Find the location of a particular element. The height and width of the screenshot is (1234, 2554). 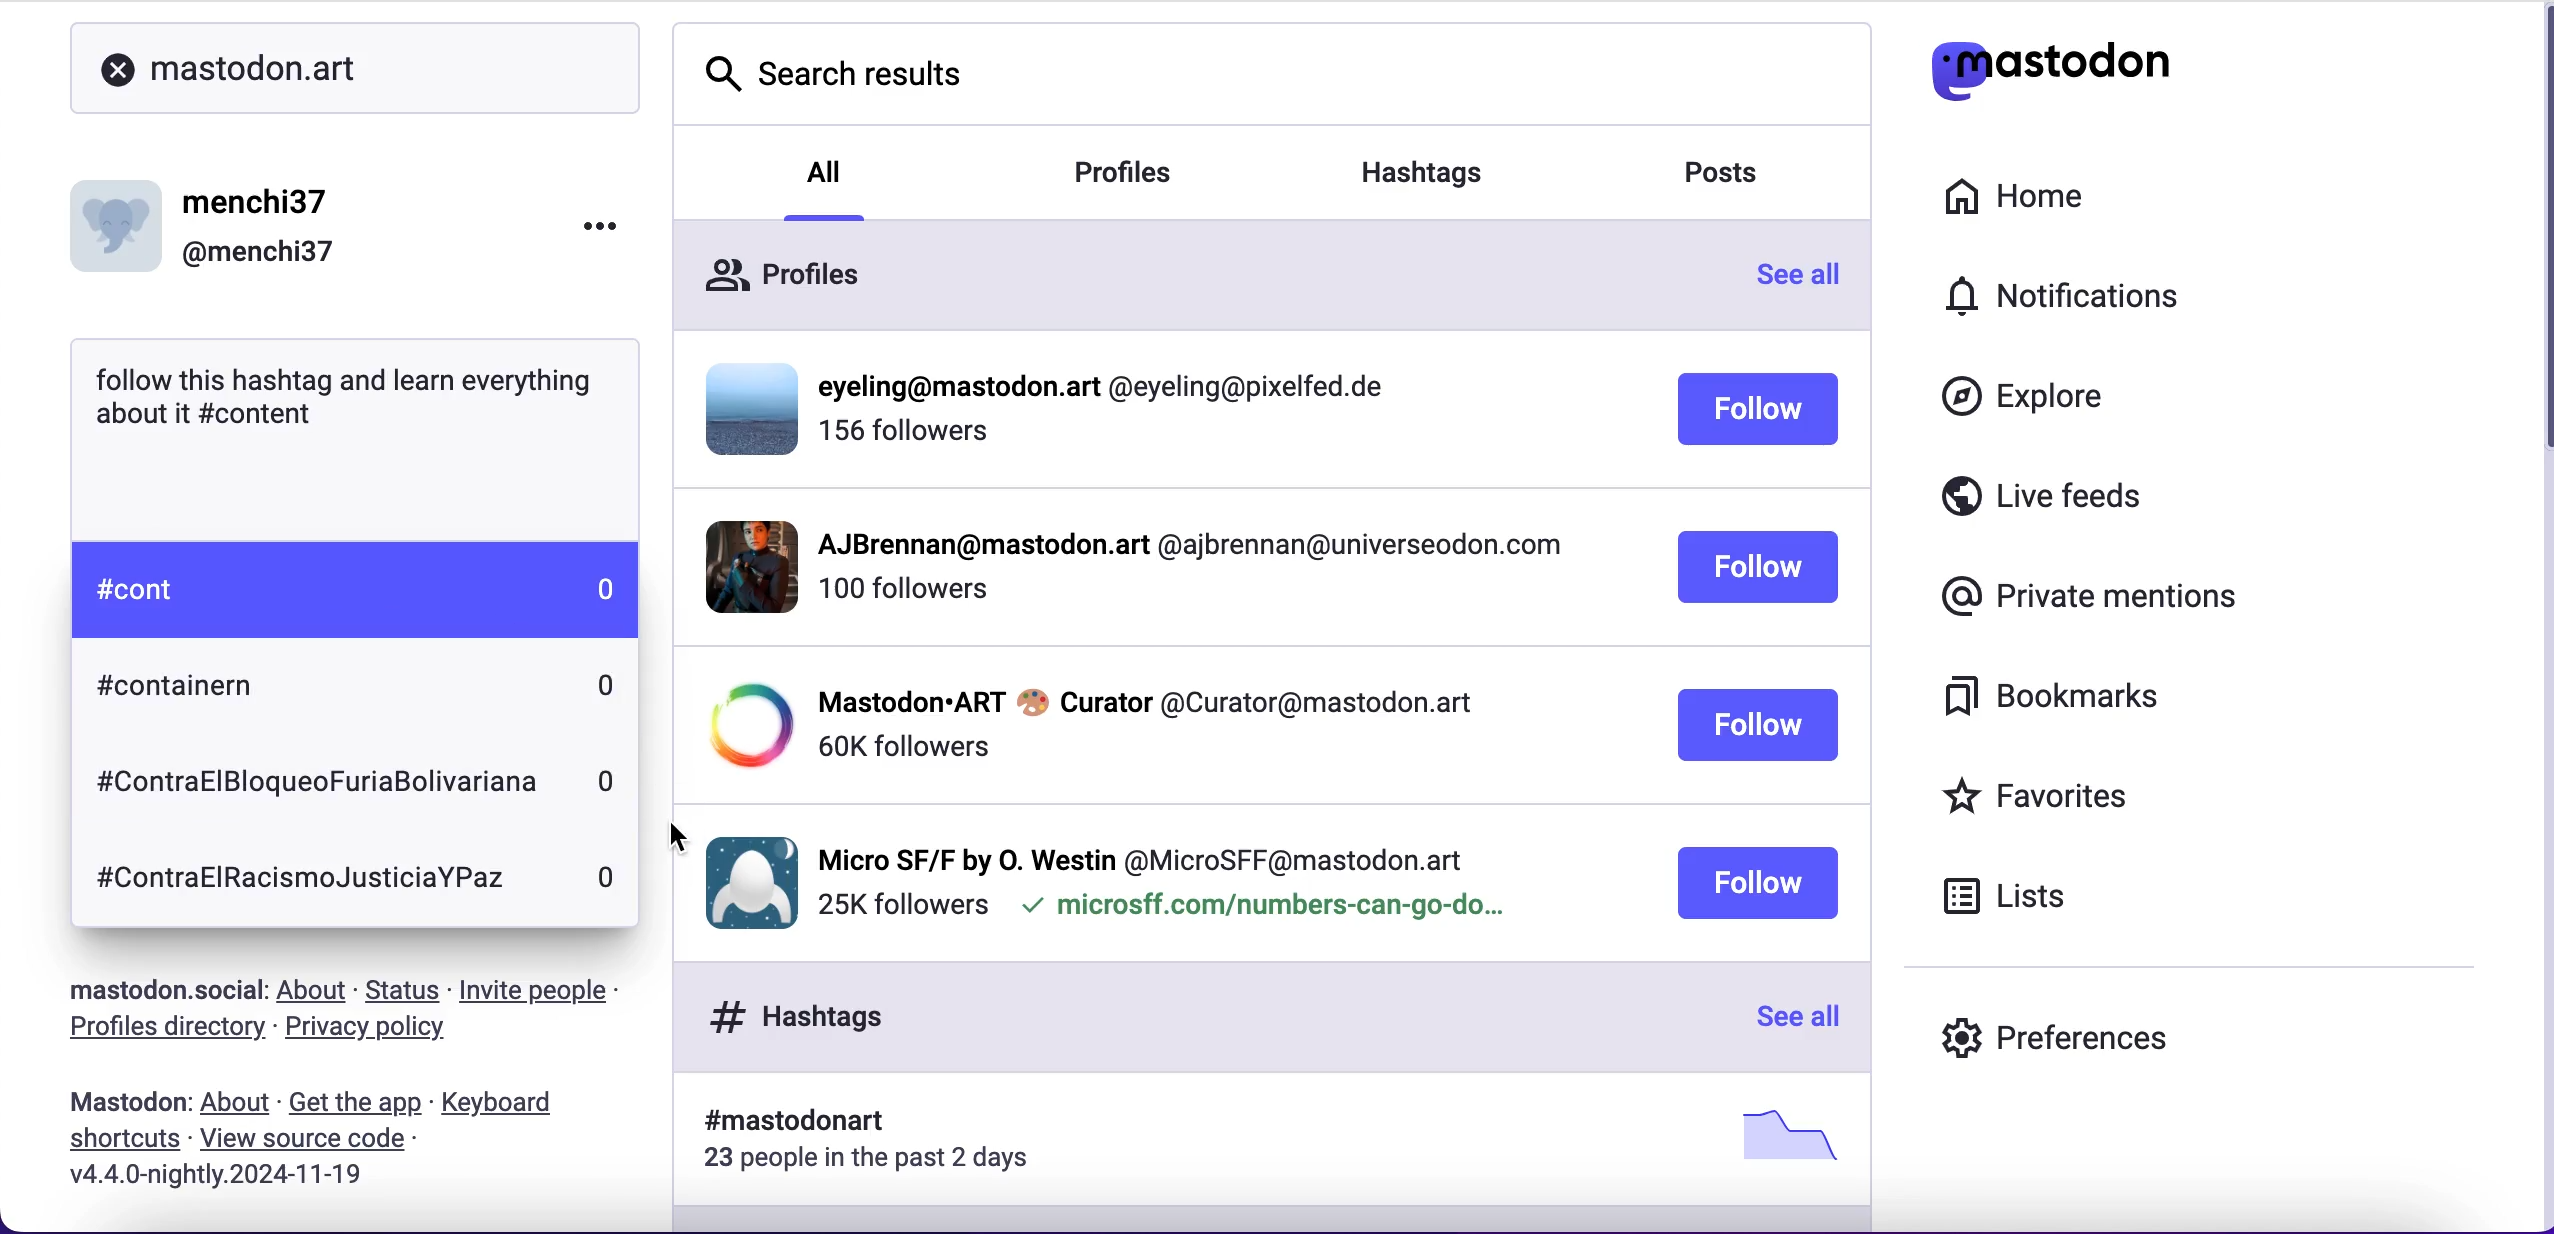

display picture is located at coordinates (743, 879).